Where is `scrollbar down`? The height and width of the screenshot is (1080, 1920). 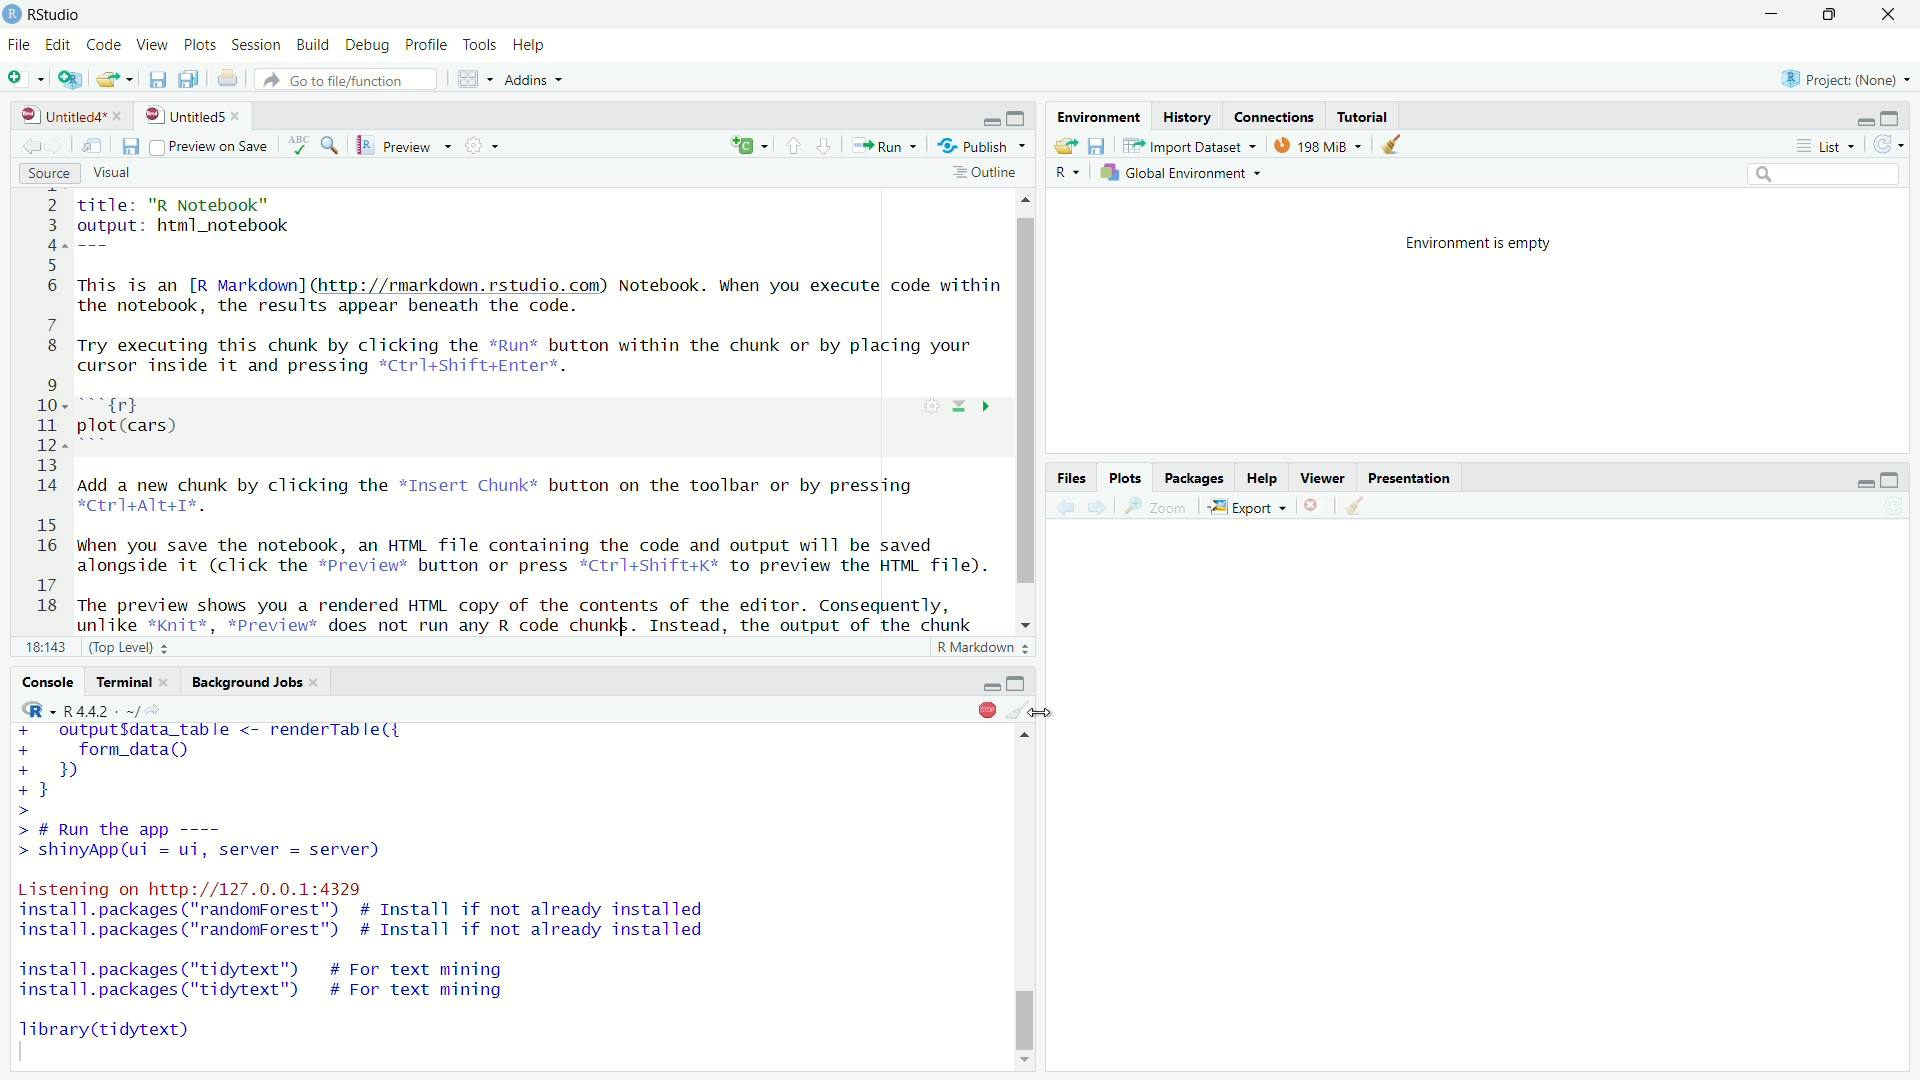
scrollbar down is located at coordinates (1022, 1065).